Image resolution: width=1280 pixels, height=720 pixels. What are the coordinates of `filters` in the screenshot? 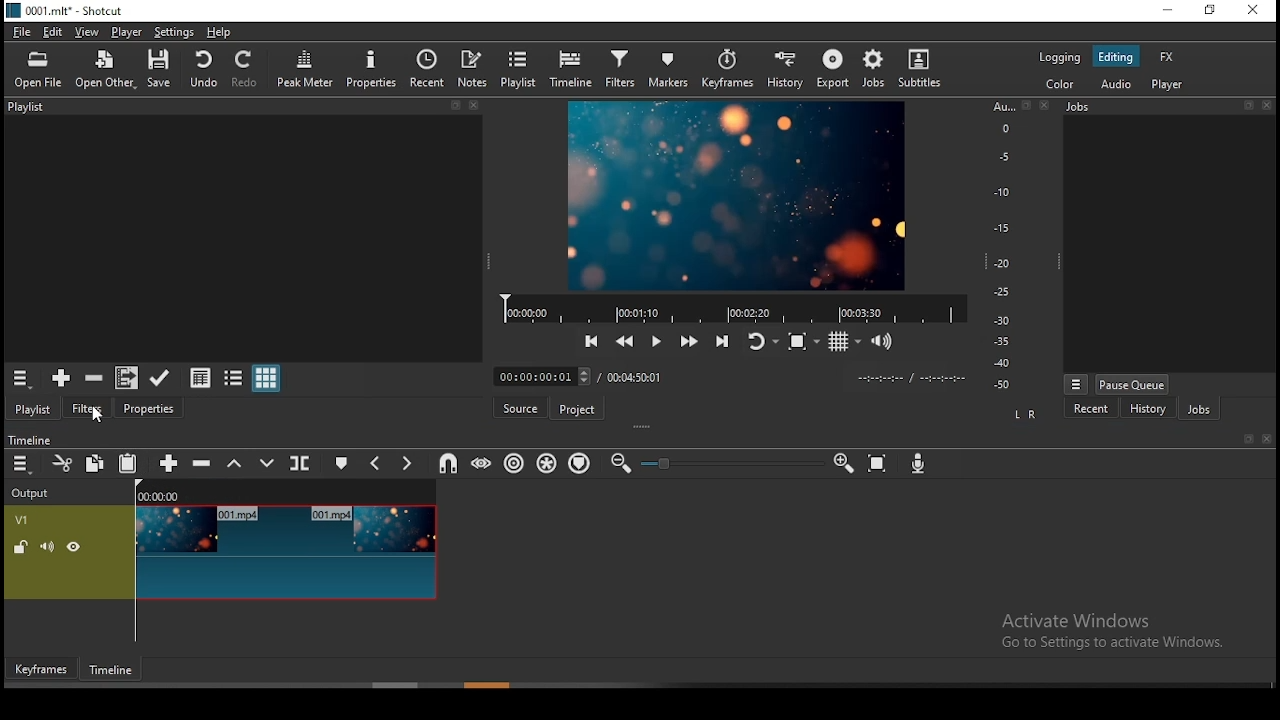 It's located at (89, 409).